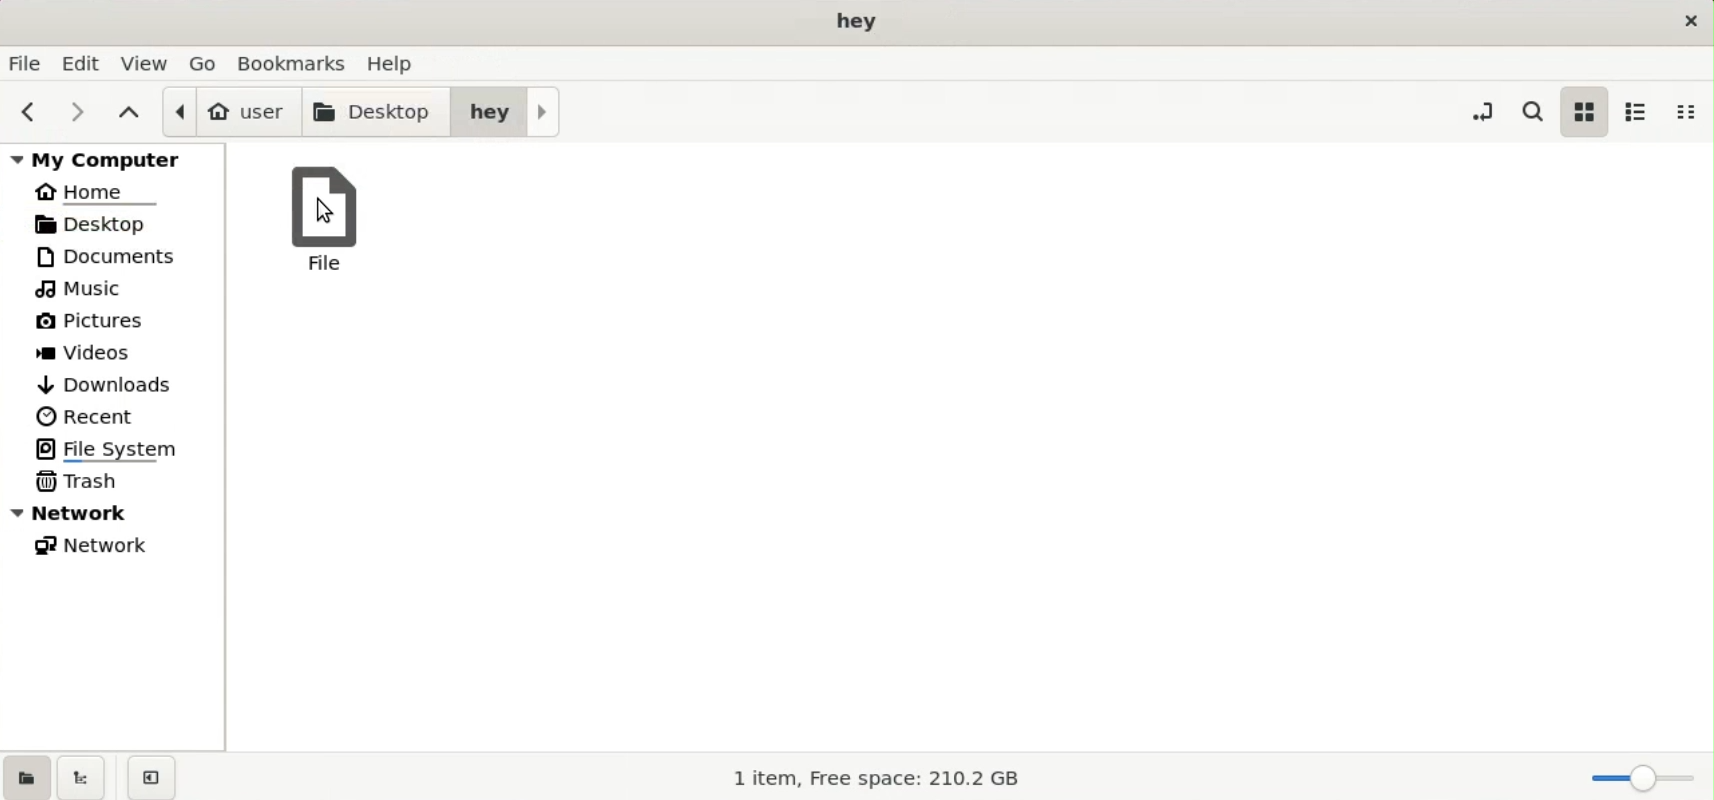 The width and height of the screenshot is (1714, 800). What do you see at coordinates (128, 111) in the screenshot?
I see `parent folders` at bounding box center [128, 111].